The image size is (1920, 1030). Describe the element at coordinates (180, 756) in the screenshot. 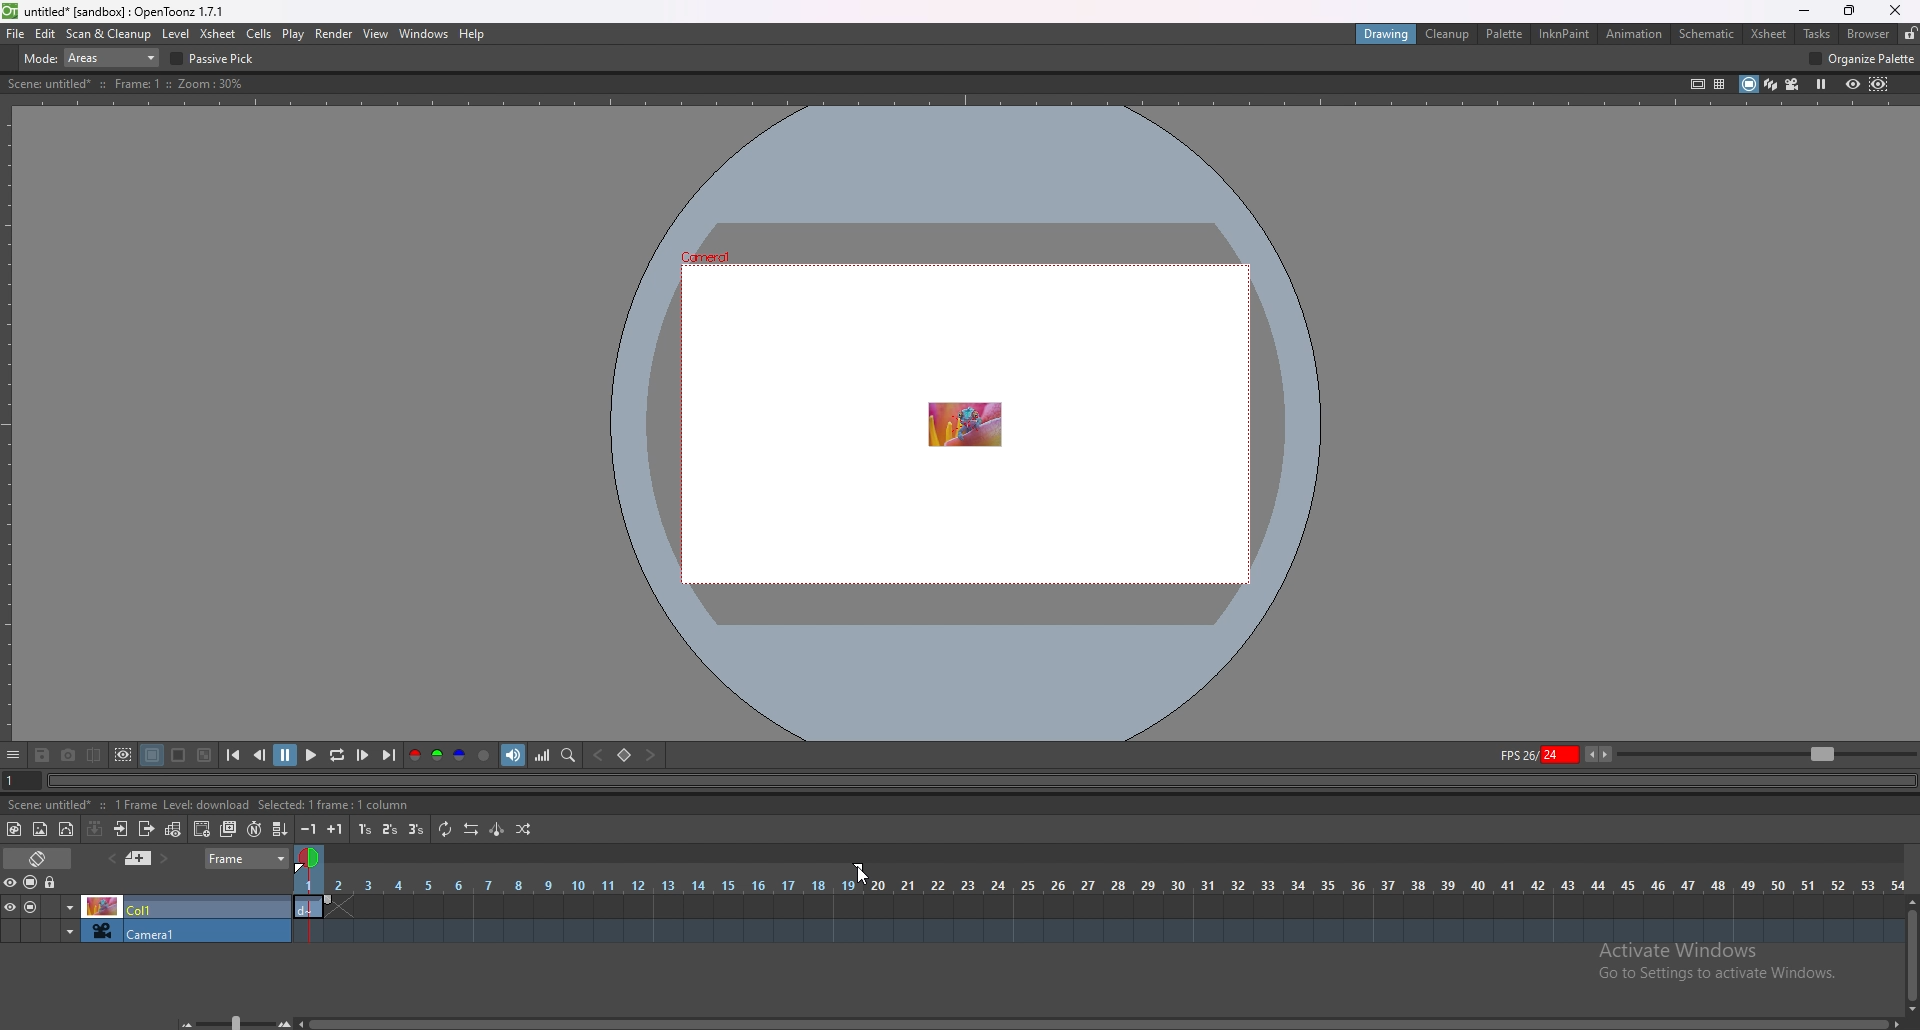

I see `white background` at that location.